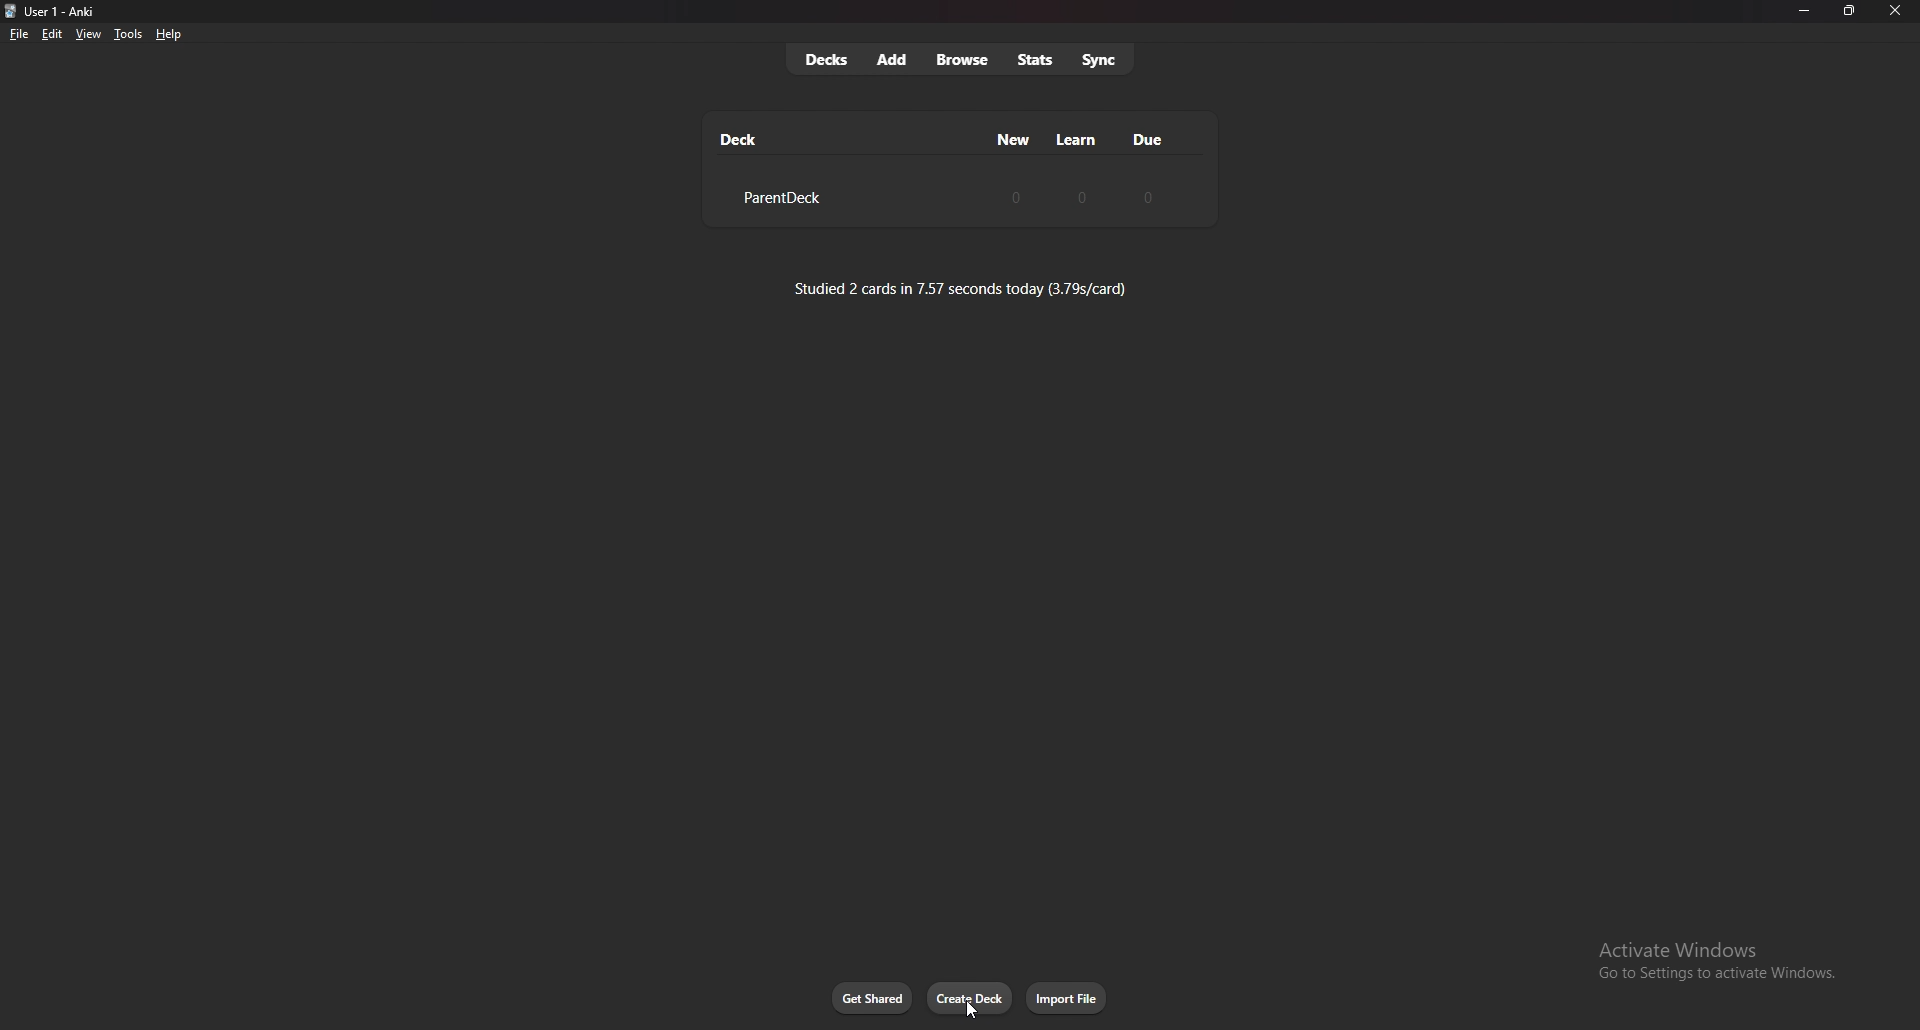 The width and height of the screenshot is (1920, 1030). Describe the element at coordinates (1068, 998) in the screenshot. I see `import file` at that location.